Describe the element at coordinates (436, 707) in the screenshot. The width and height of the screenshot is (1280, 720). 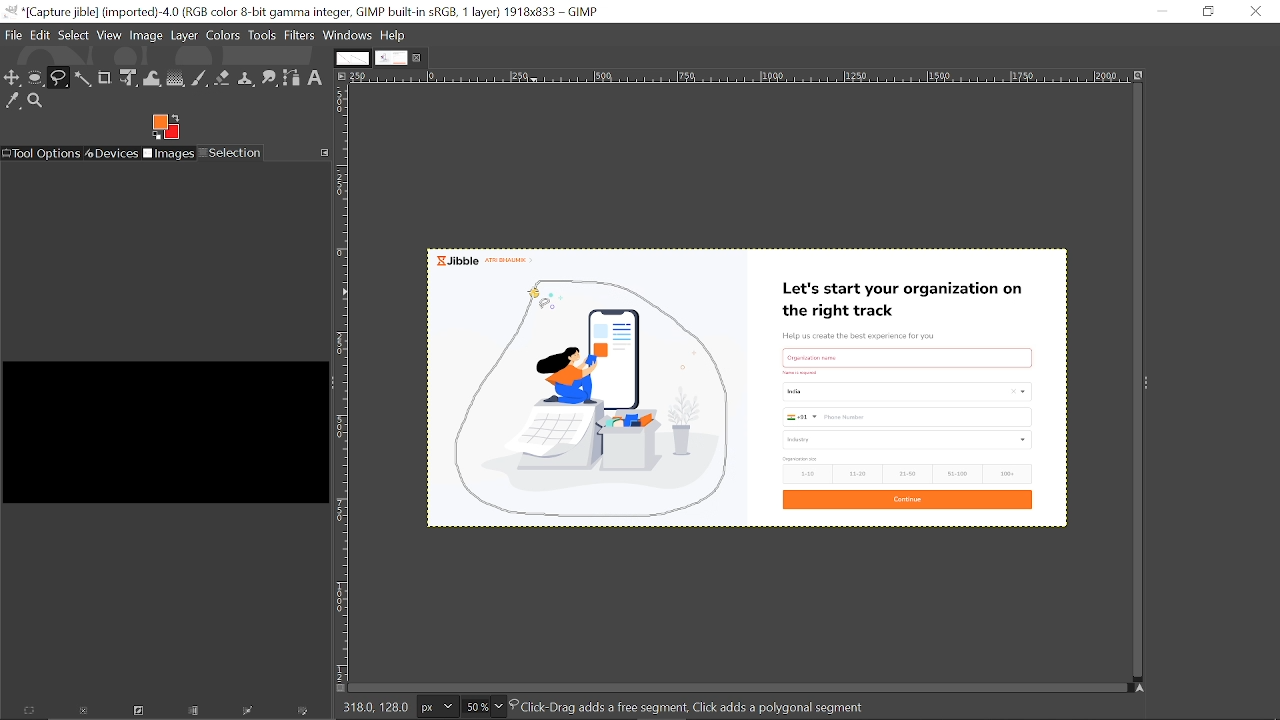
I see `Current image units` at that location.